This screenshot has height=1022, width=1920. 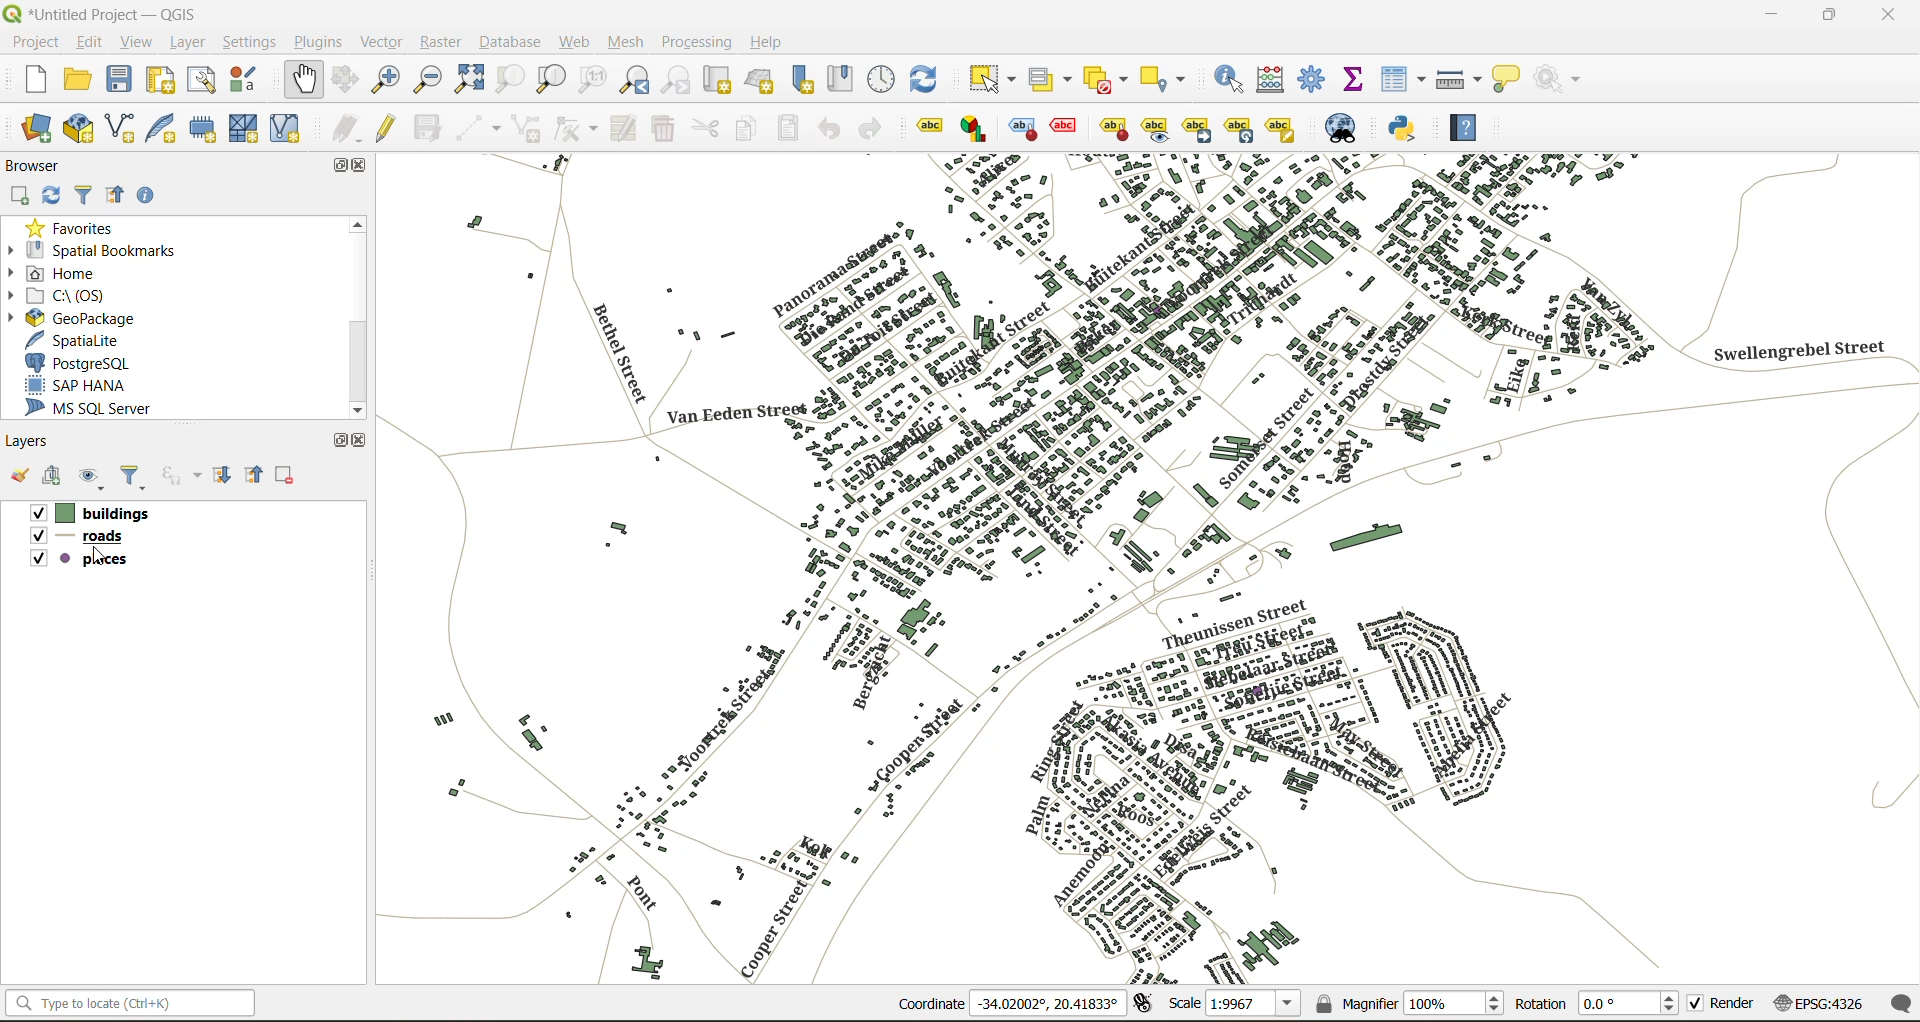 I want to click on metasearch, so click(x=1345, y=127).